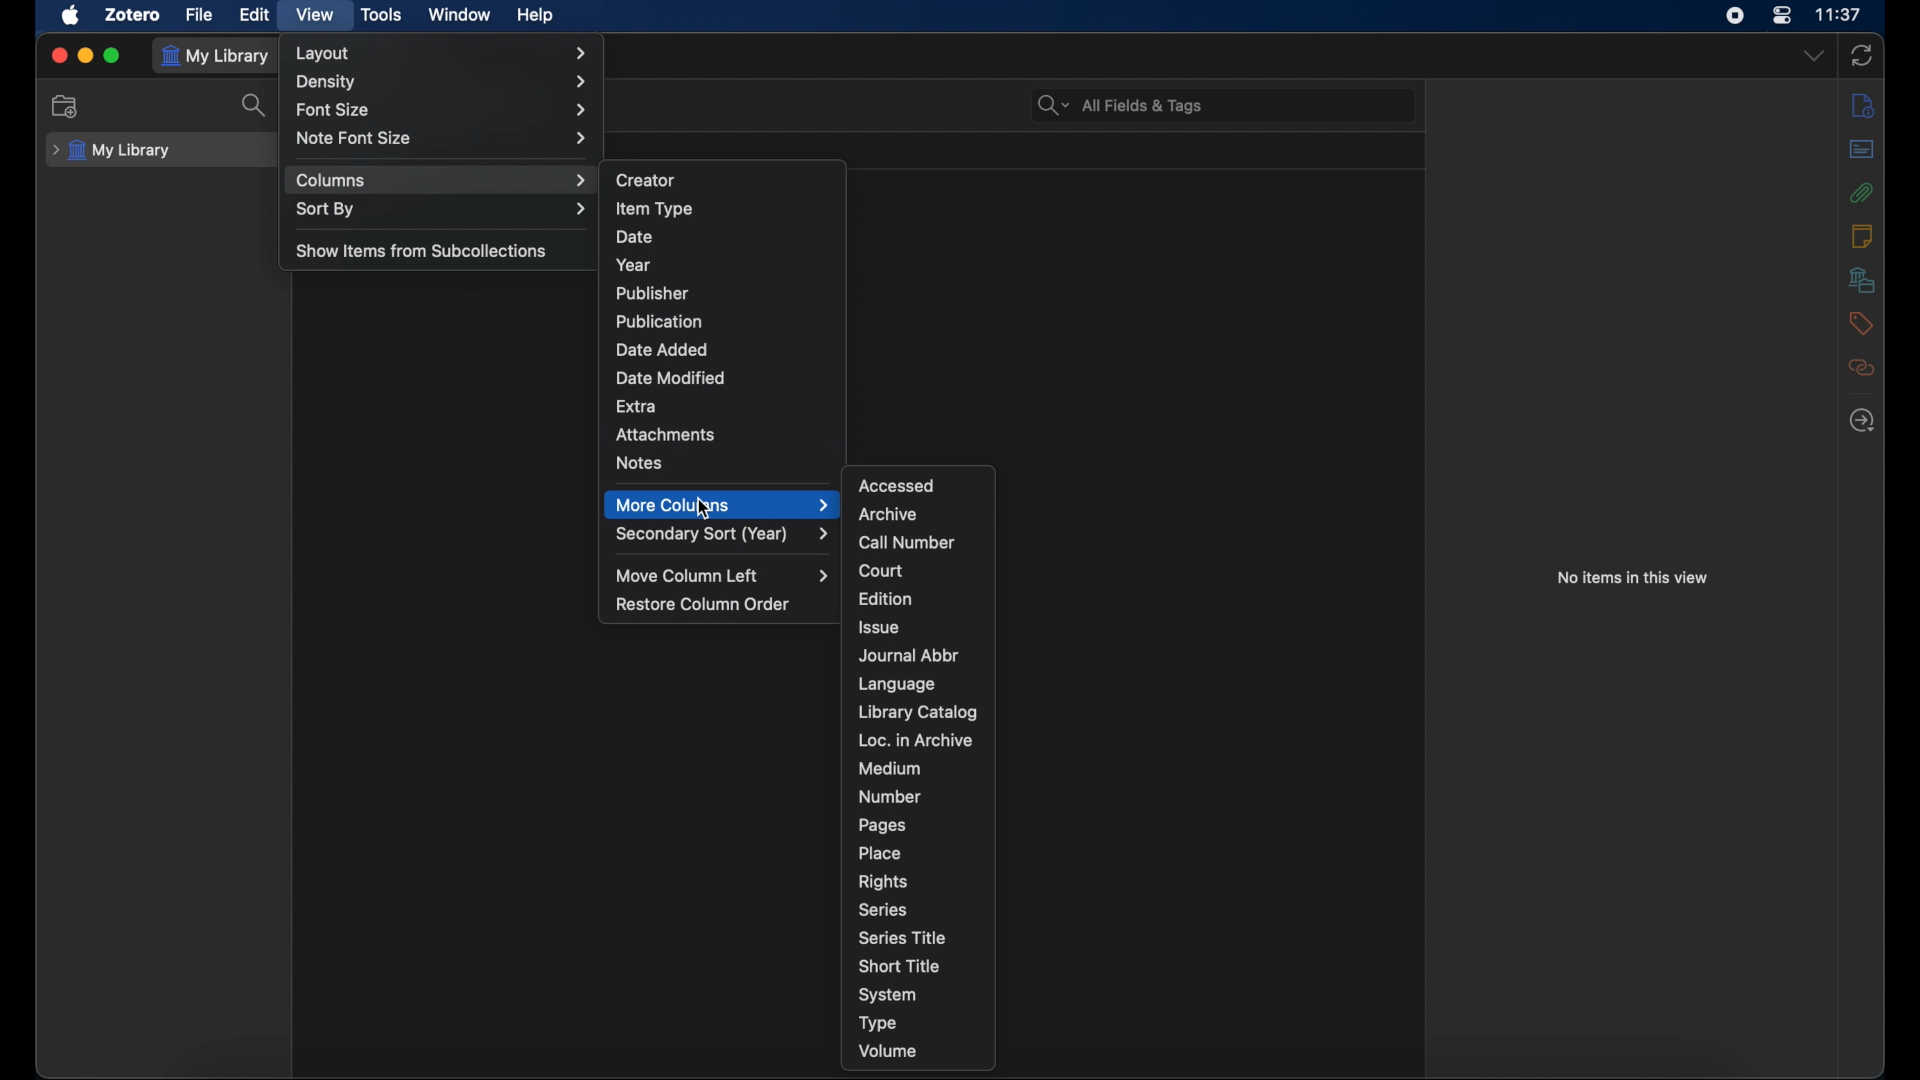 The image size is (1920, 1080). I want to click on journal abbr, so click(908, 655).